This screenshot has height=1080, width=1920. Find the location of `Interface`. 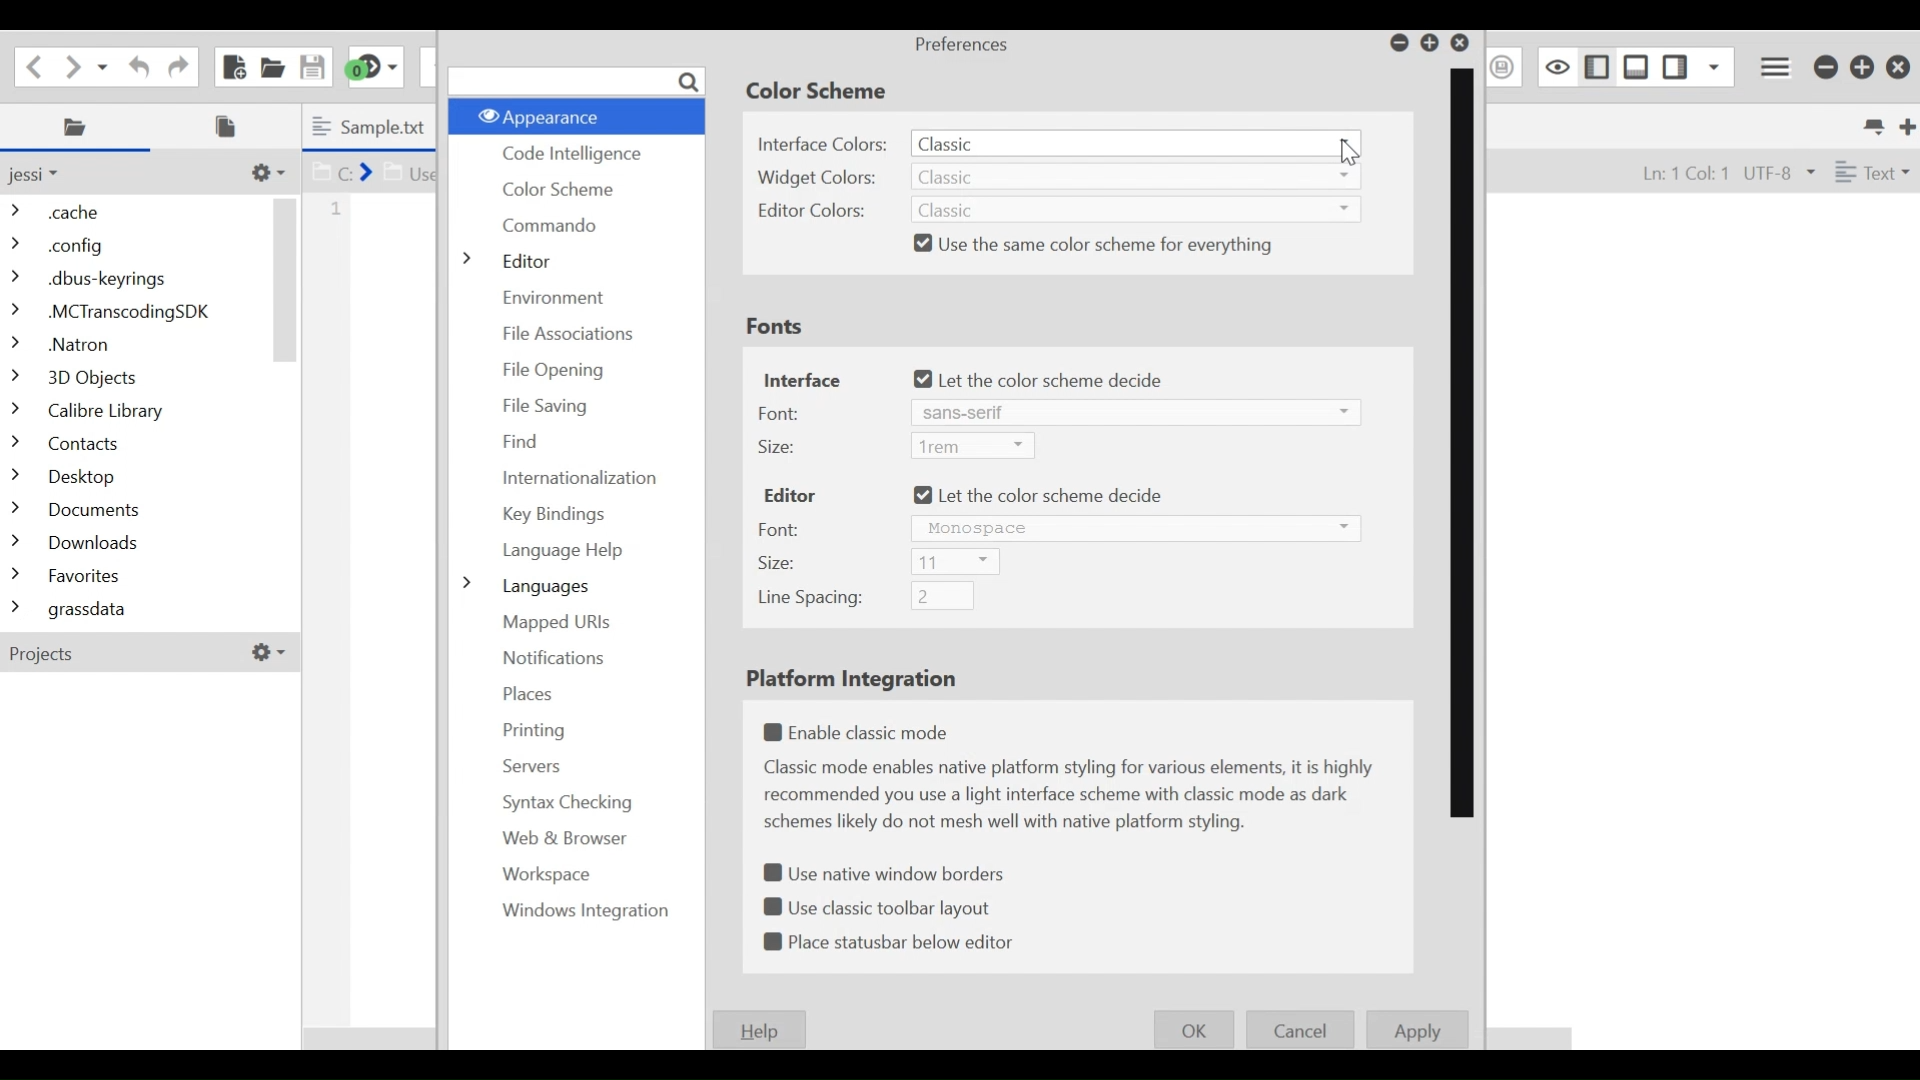

Interface is located at coordinates (803, 378).